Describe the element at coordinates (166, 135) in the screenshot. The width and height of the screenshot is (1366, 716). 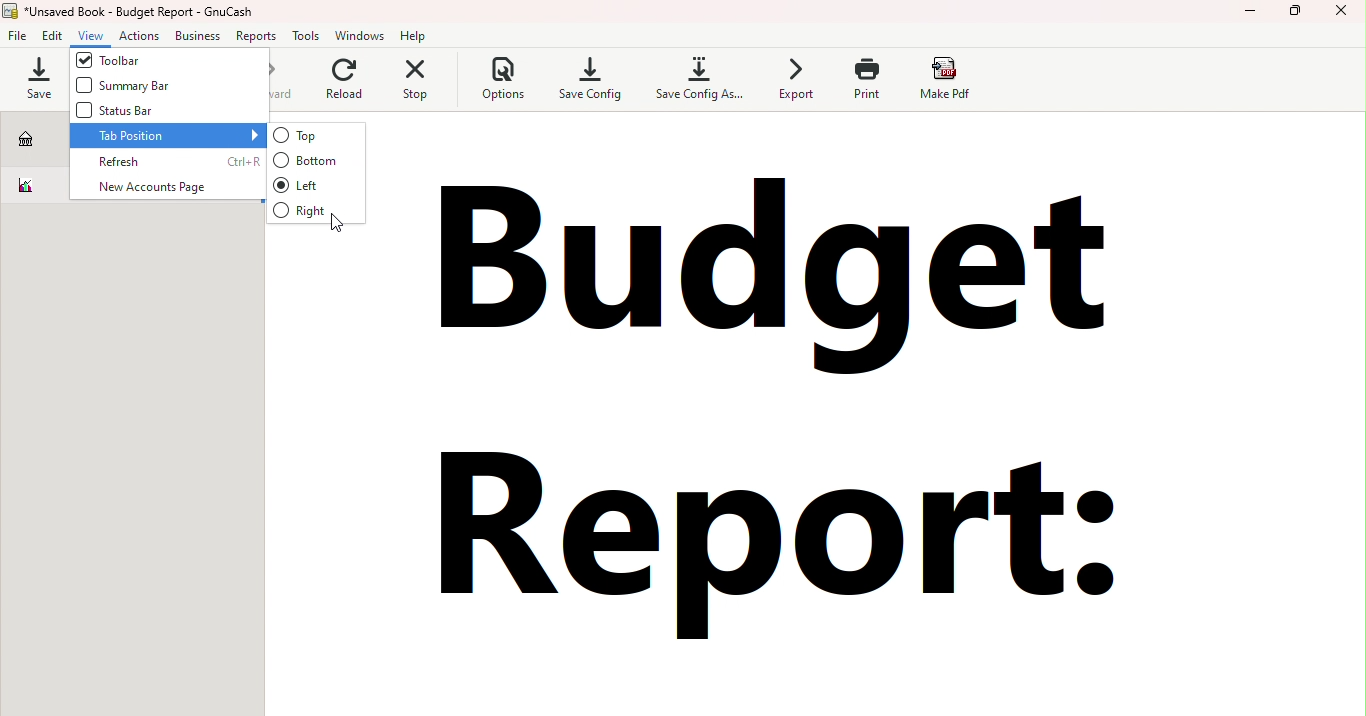
I see `Tab position` at that location.